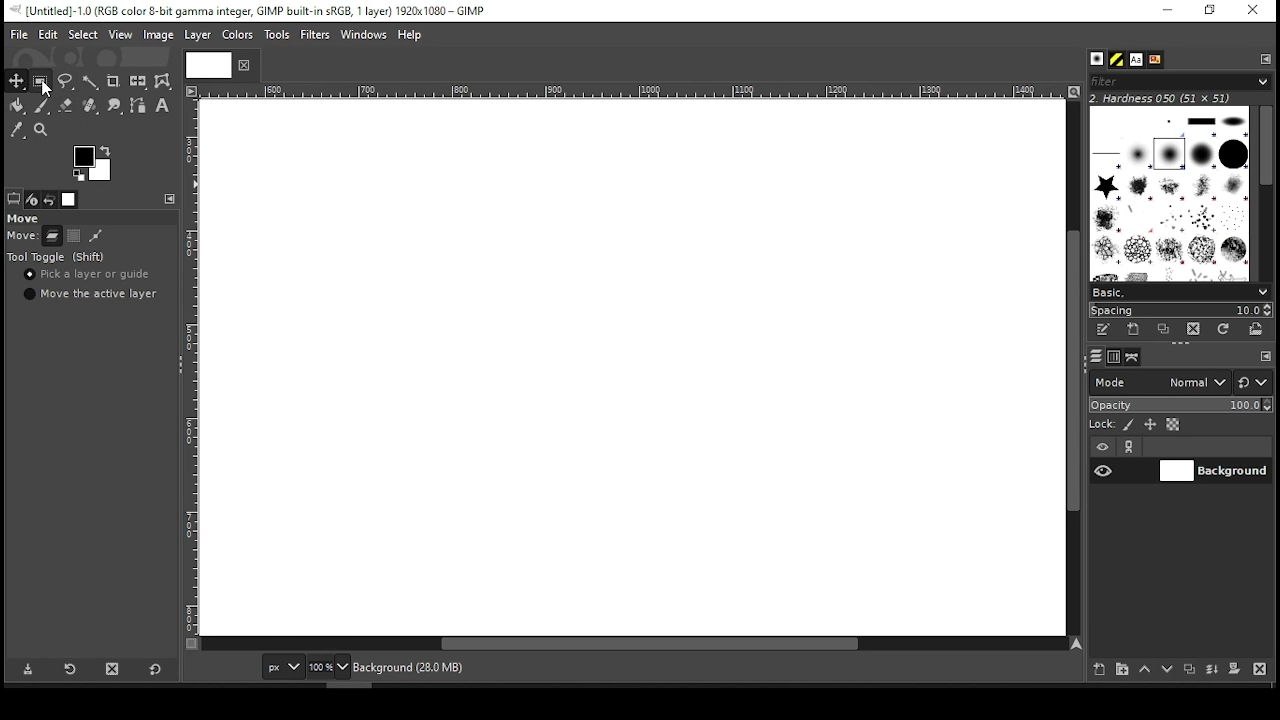 The image size is (1280, 720). What do you see at coordinates (1179, 407) in the screenshot?
I see `opacity` at bounding box center [1179, 407].